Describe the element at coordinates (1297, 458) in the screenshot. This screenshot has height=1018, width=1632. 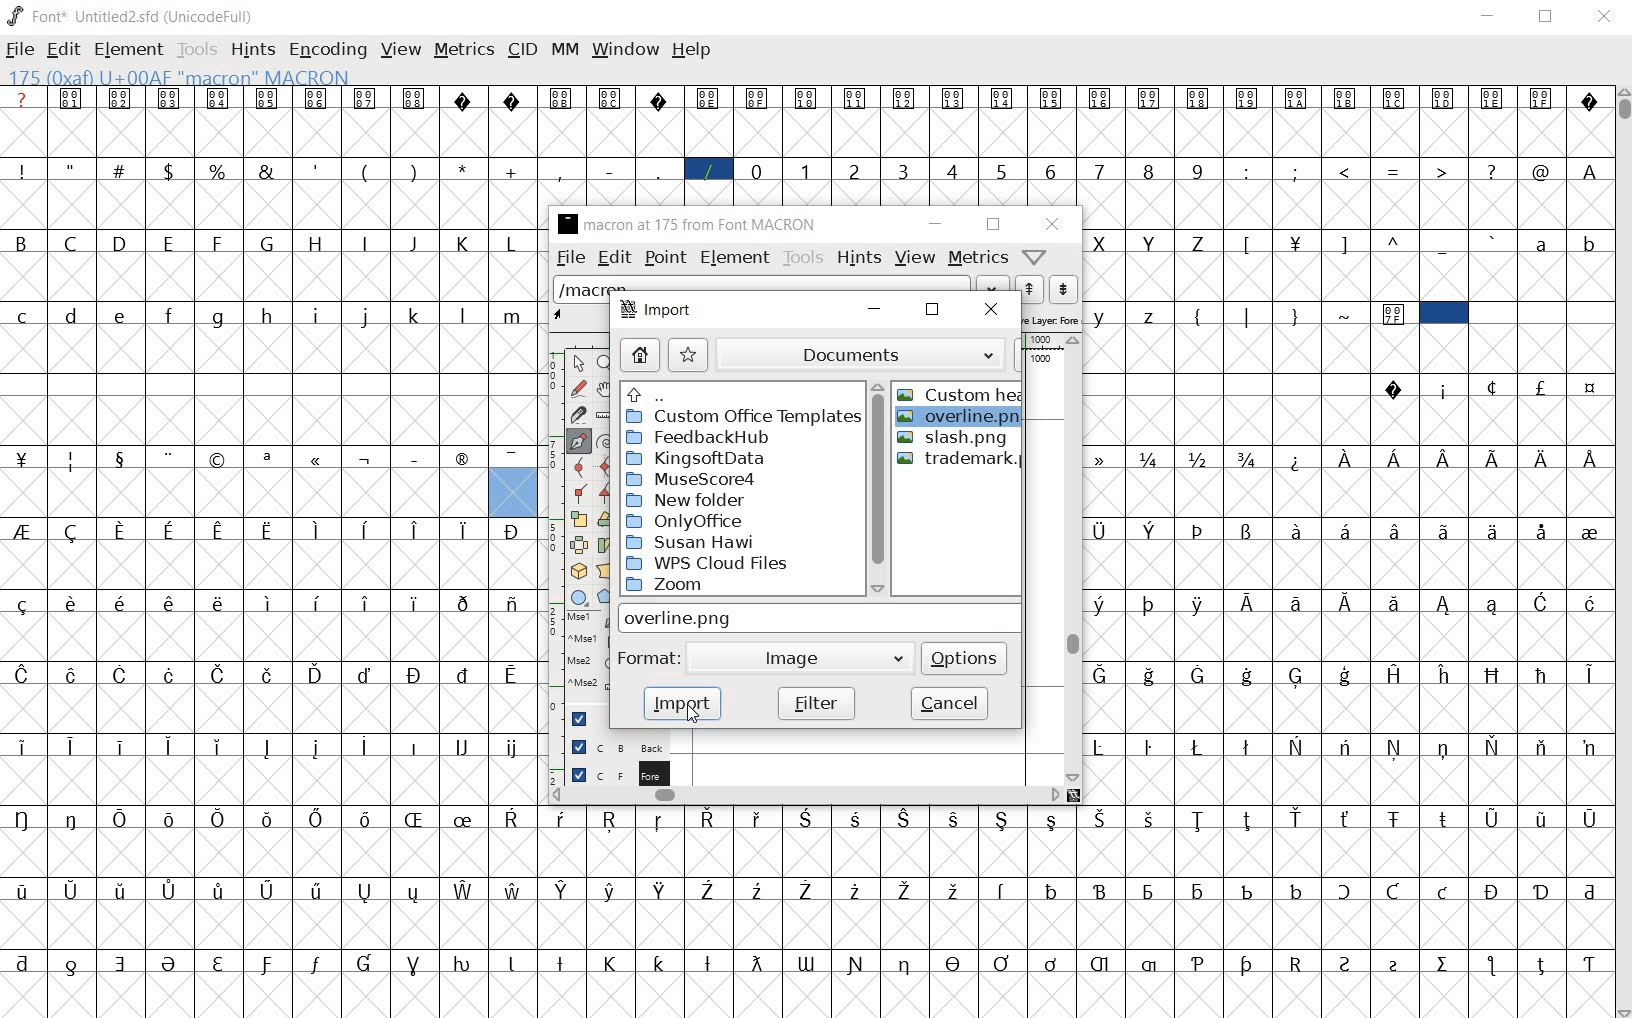
I see `Symbol` at that location.